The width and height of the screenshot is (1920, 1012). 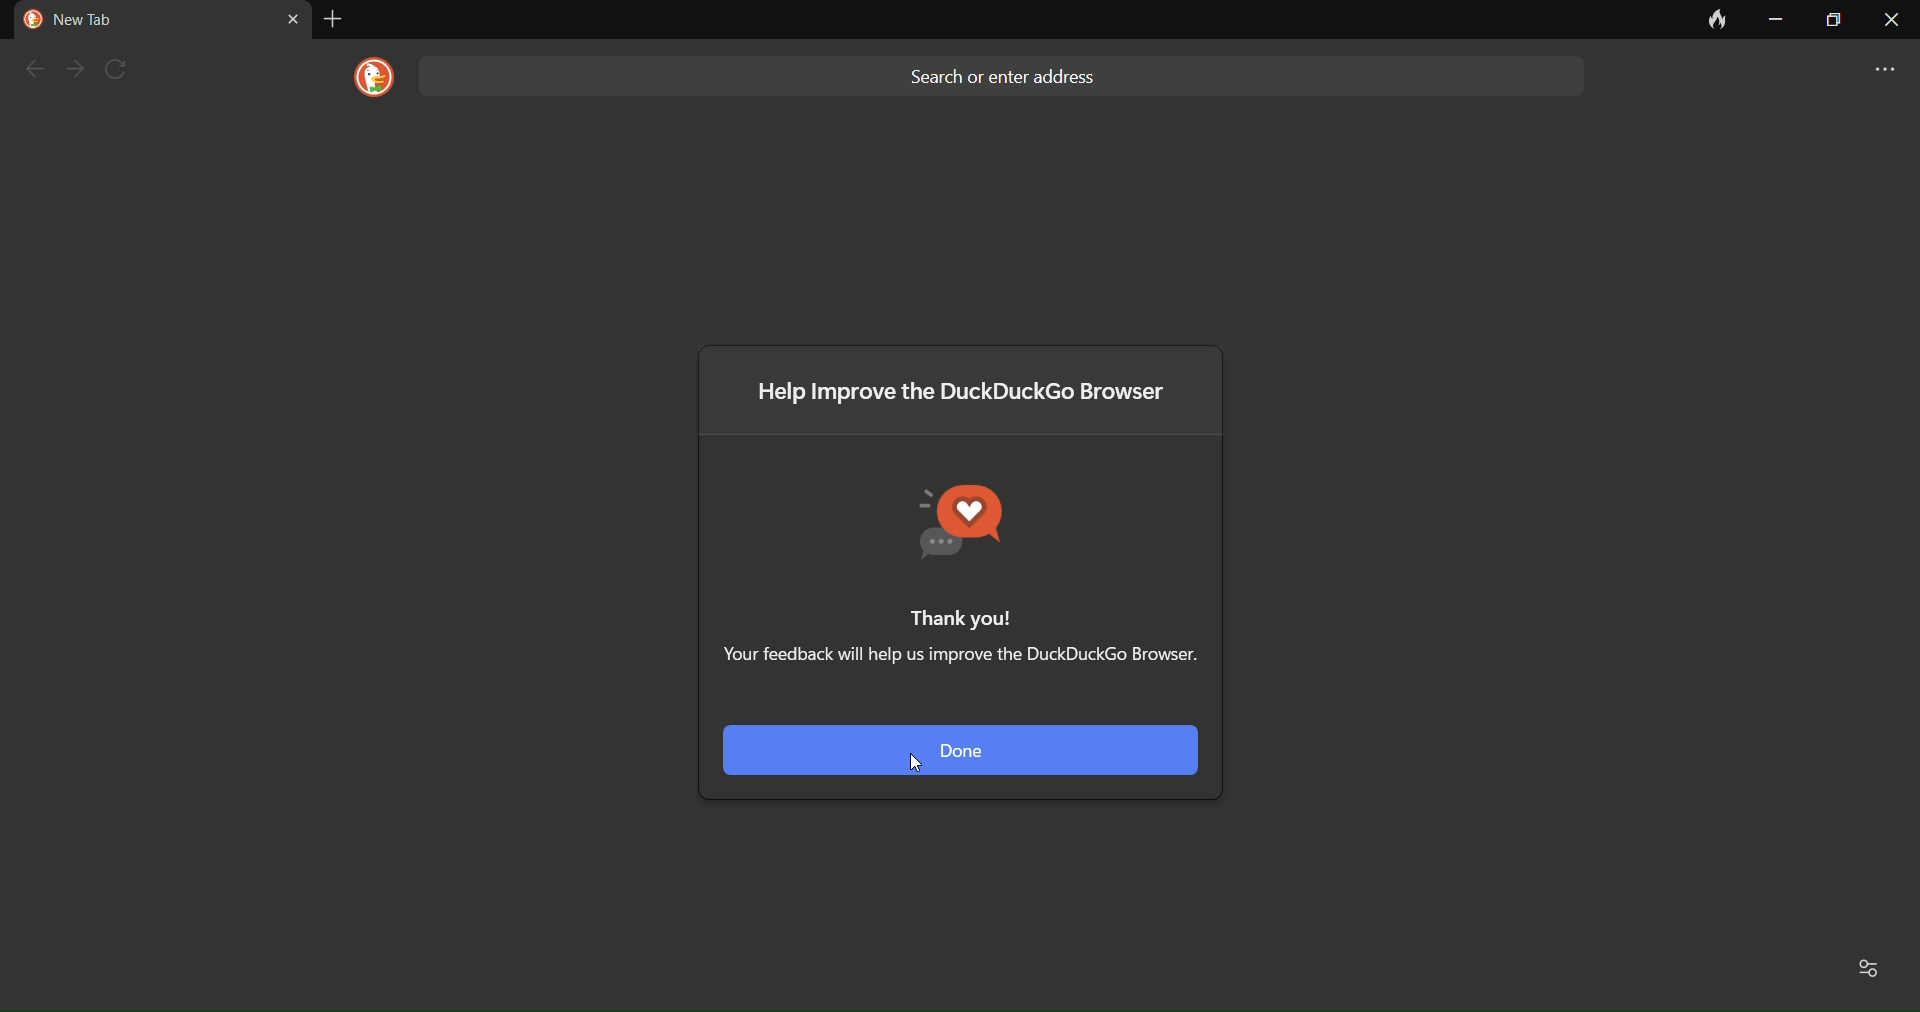 I want to click on logo, so click(x=367, y=78).